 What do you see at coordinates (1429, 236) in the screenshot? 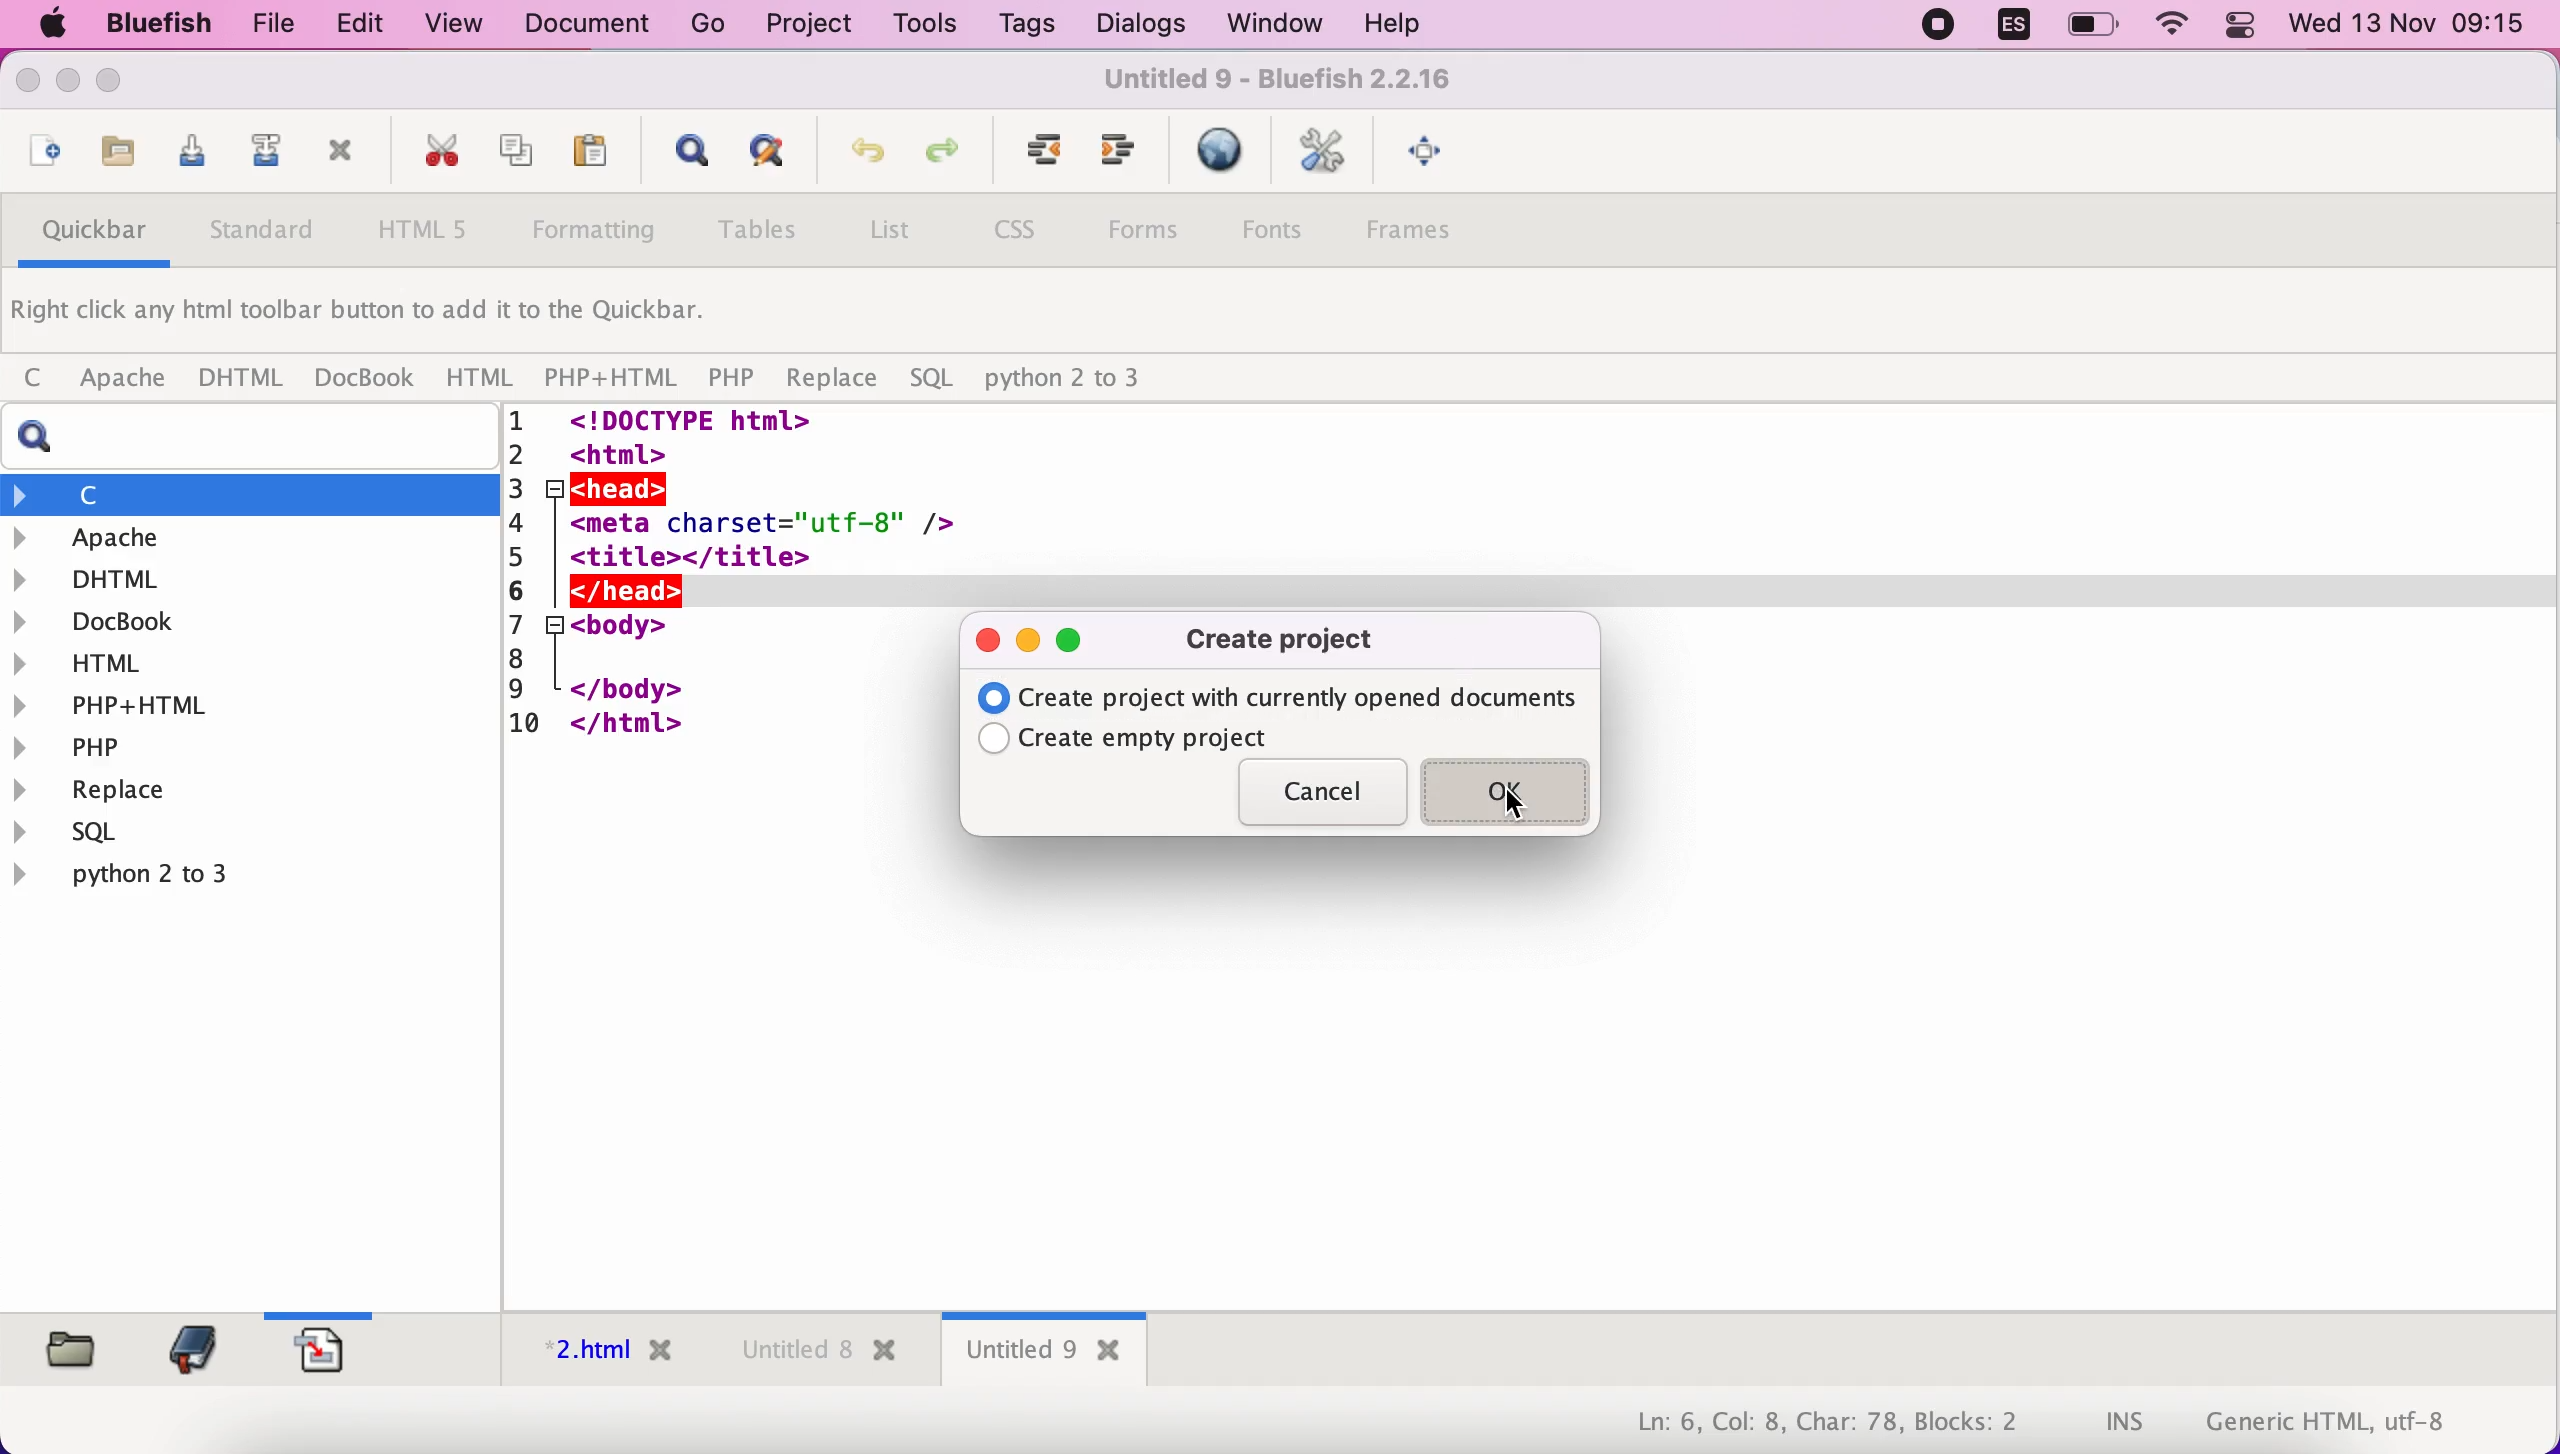
I see `frames` at bounding box center [1429, 236].